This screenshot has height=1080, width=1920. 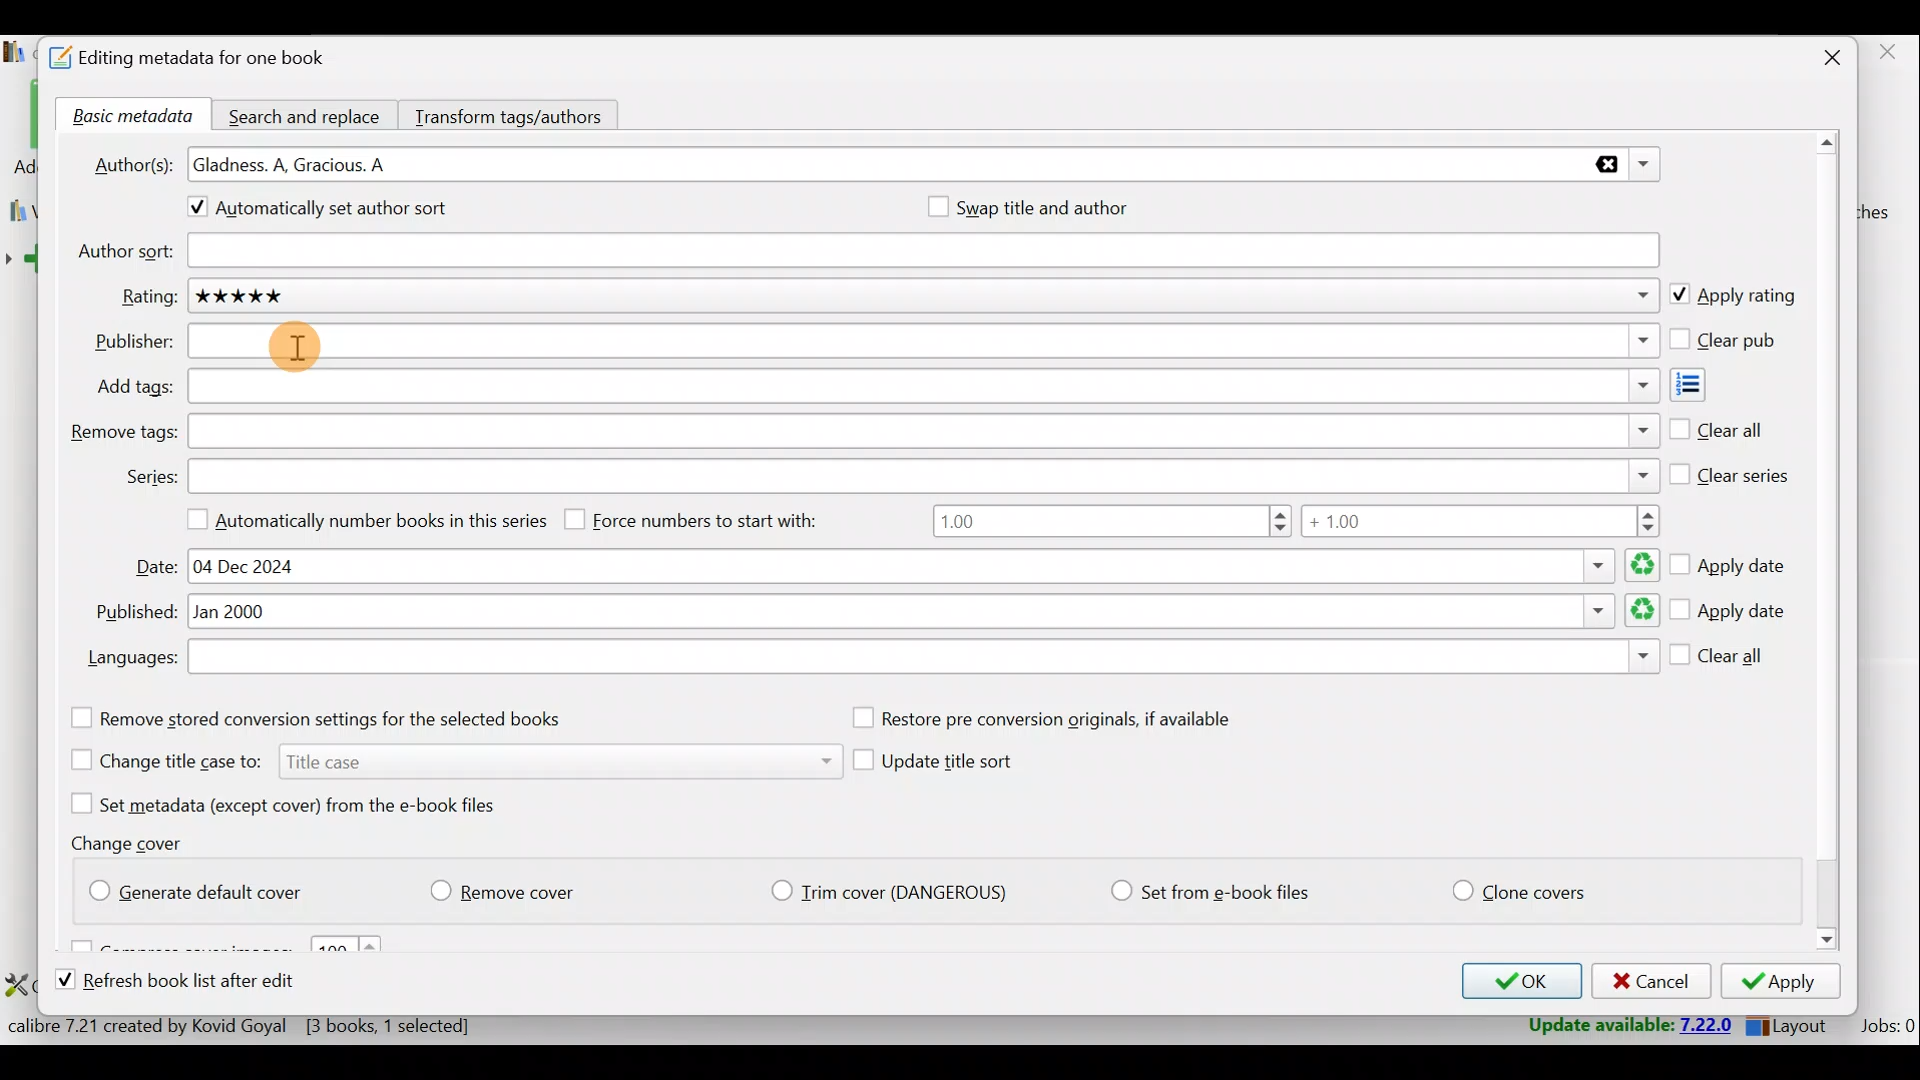 I want to click on Series, so click(x=925, y=474).